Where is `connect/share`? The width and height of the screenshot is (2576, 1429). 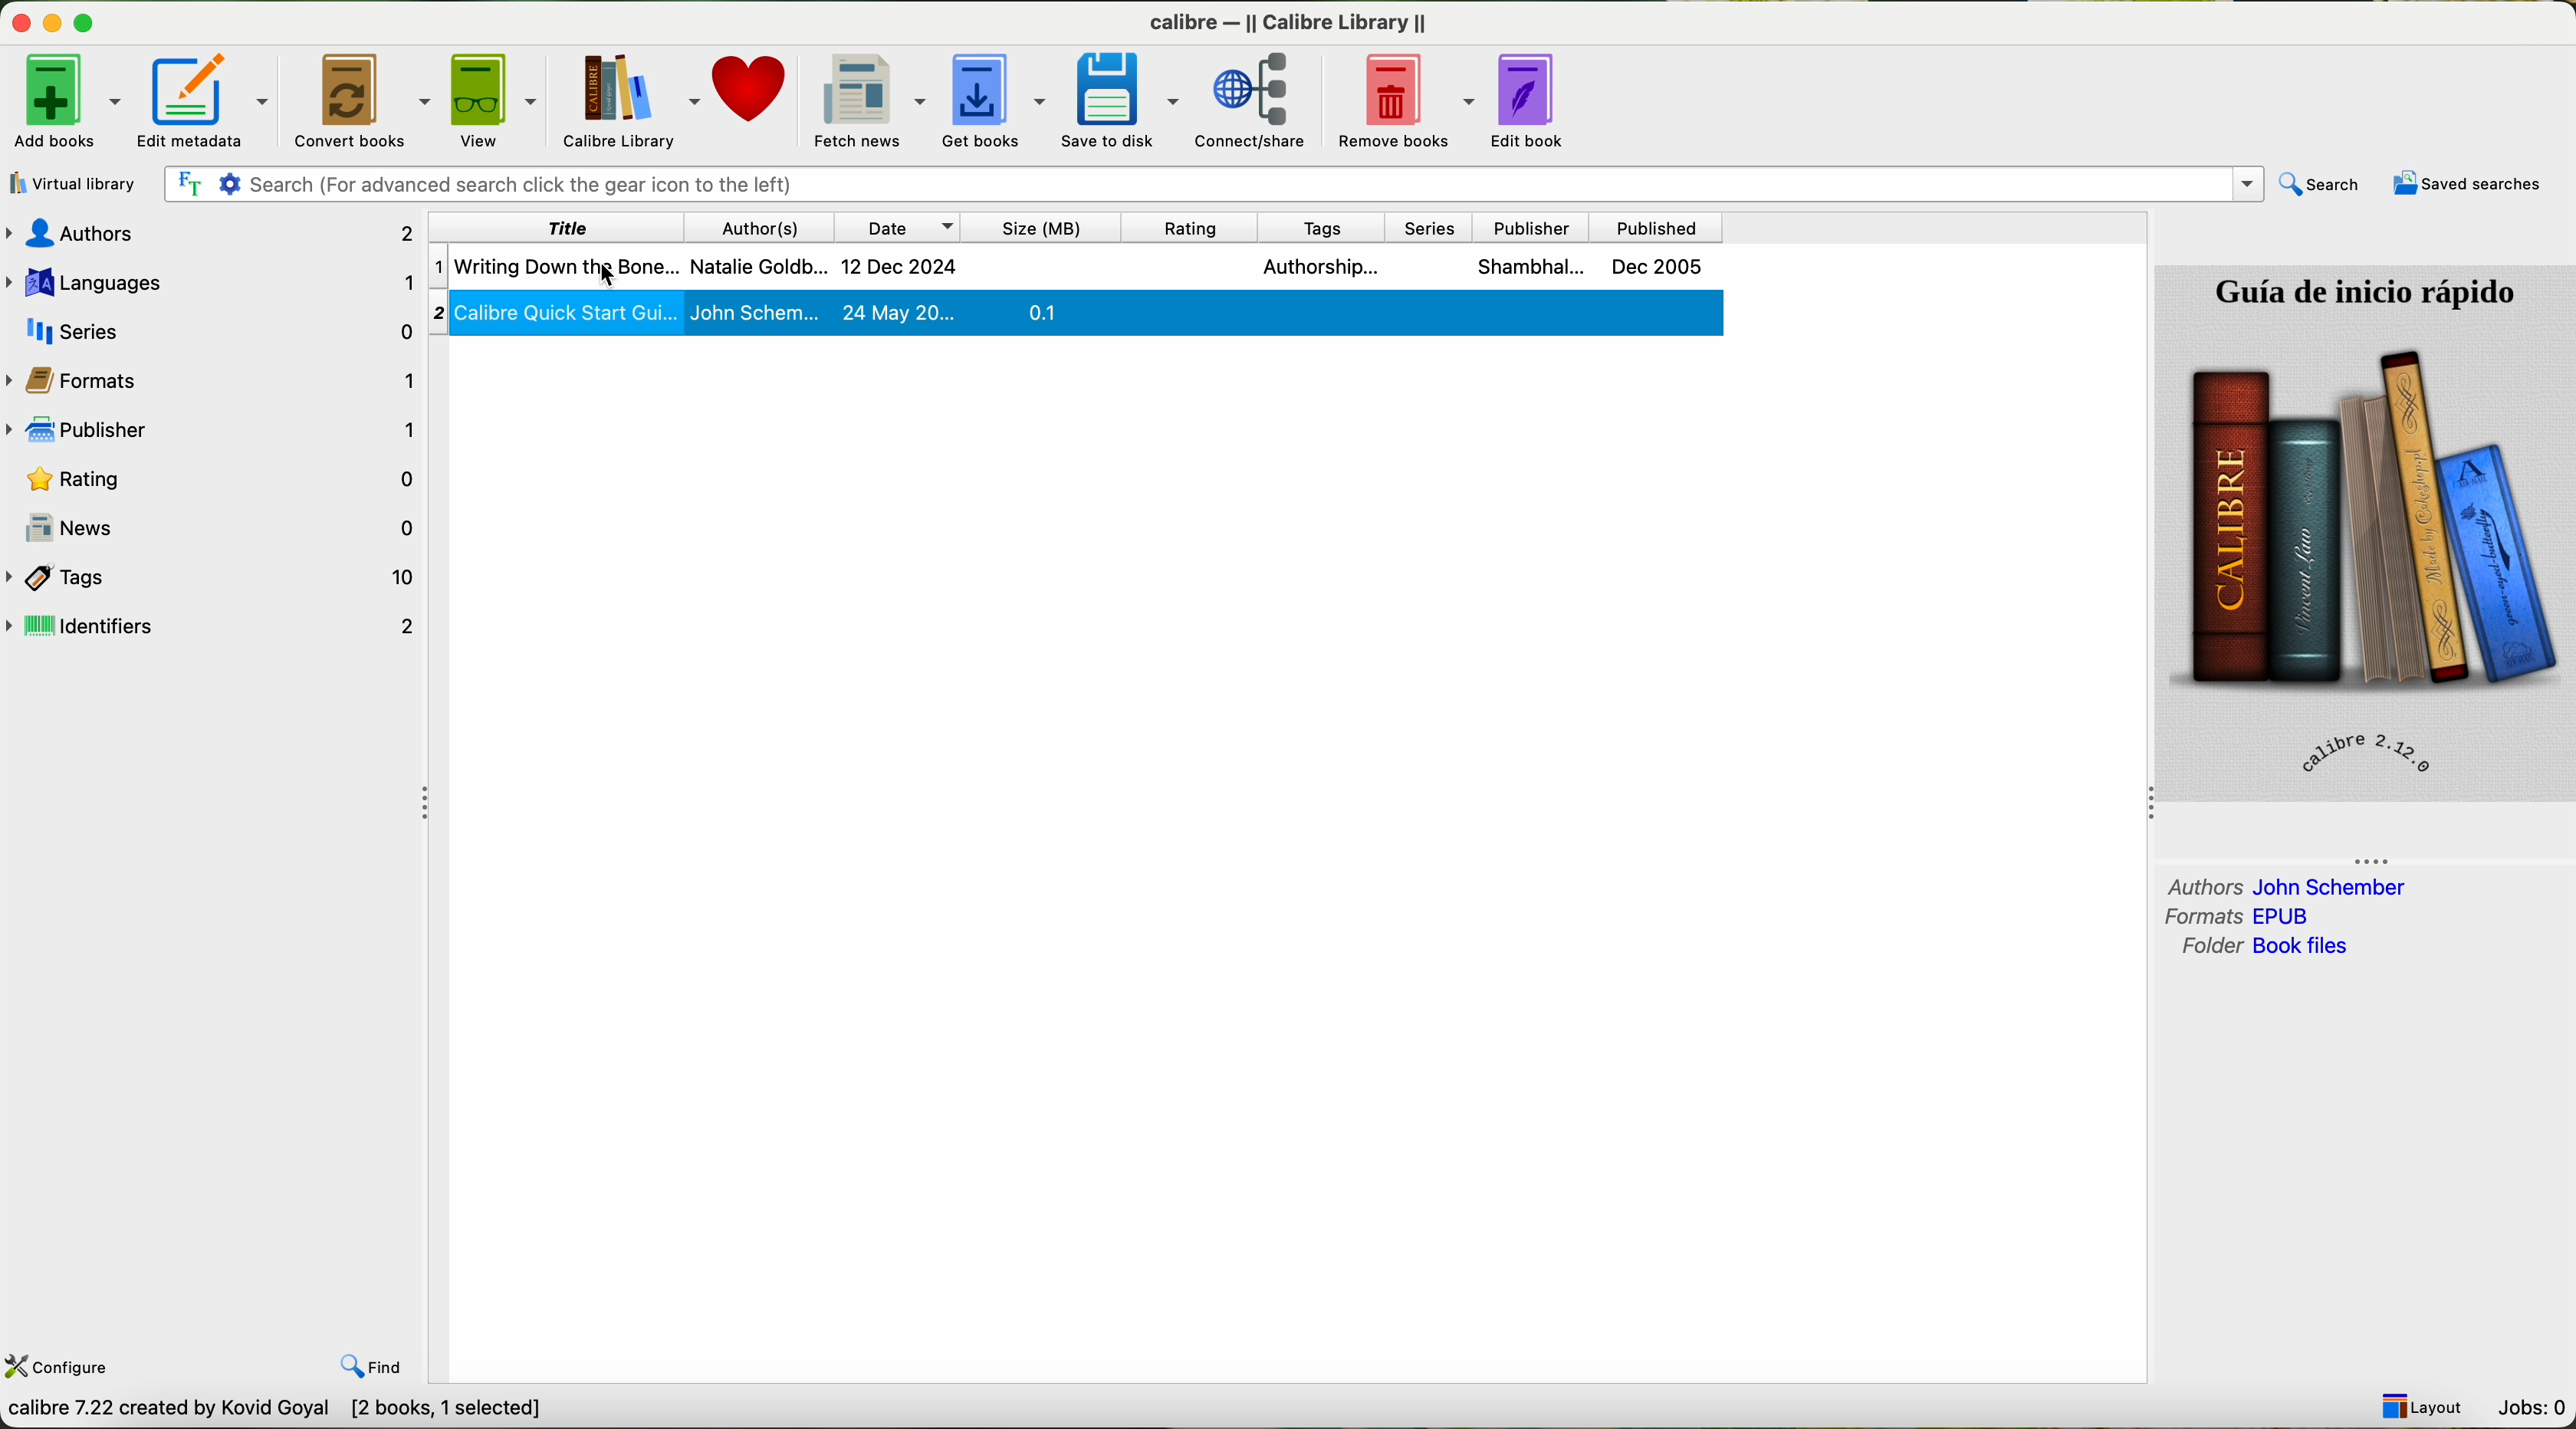 connect/share is located at coordinates (1249, 103).